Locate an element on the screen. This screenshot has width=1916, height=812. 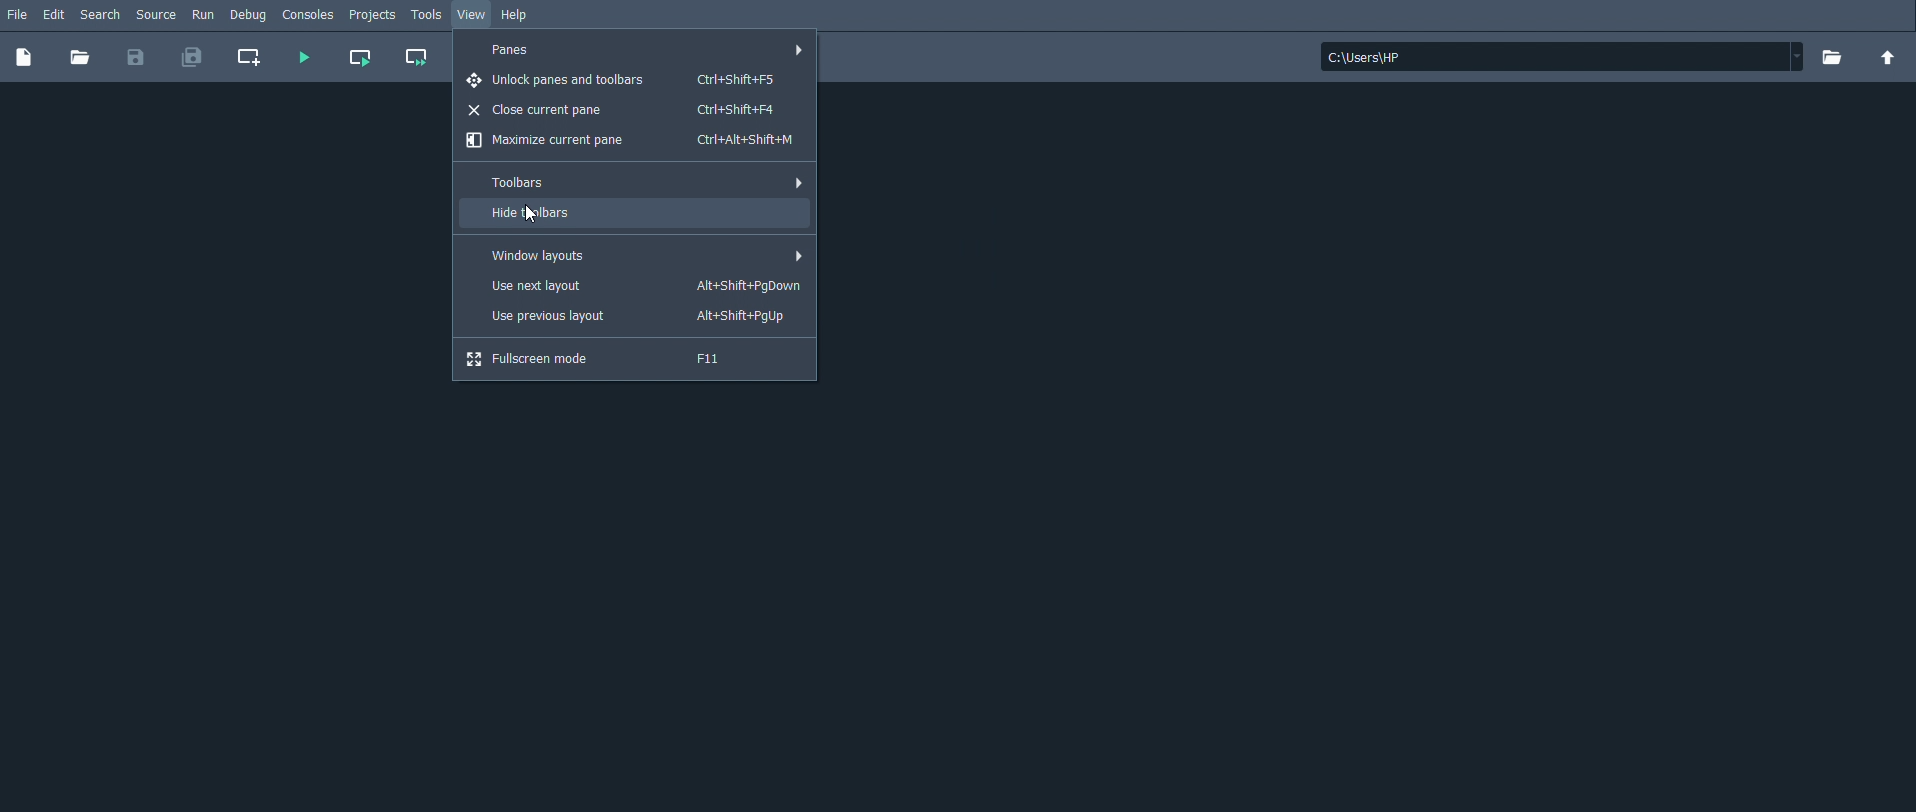
Hide toolbars is located at coordinates (528, 213).